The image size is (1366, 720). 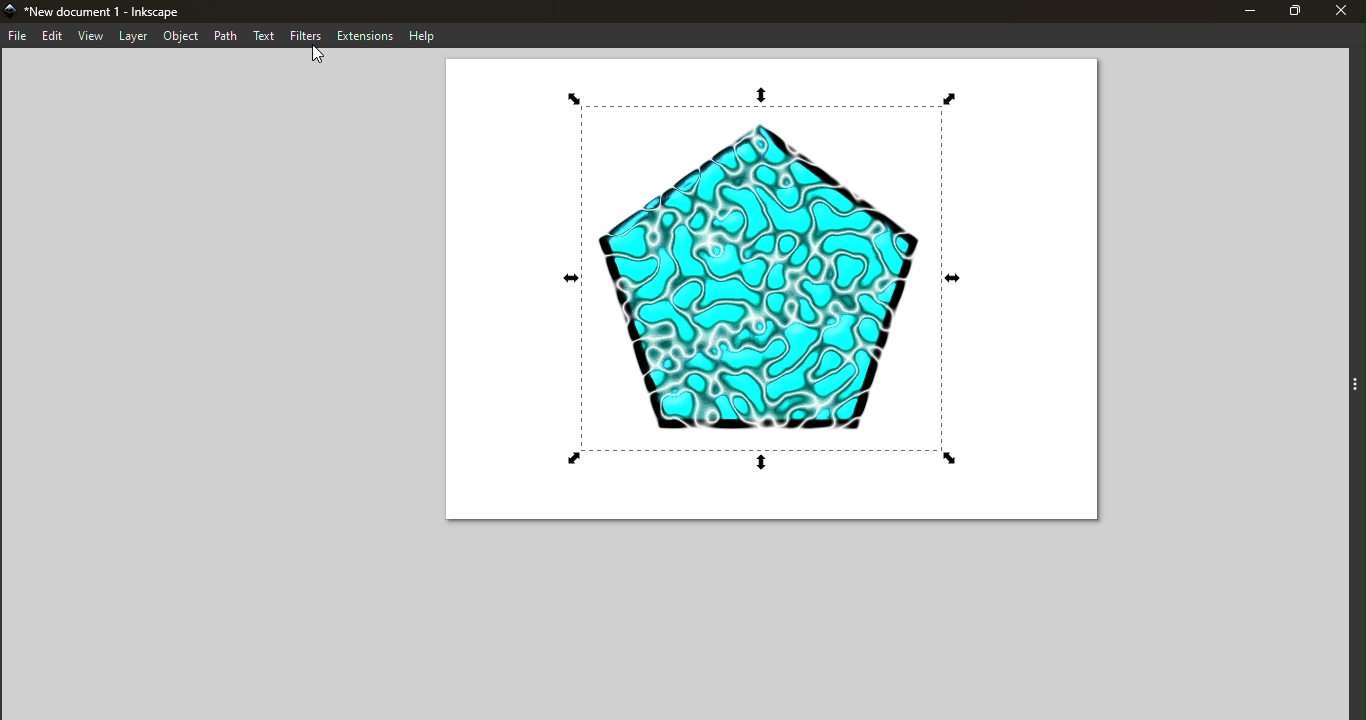 What do you see at coordinates (365, 35) in the screenshot?
I see `Extensions` at bounding box center [365, 35].